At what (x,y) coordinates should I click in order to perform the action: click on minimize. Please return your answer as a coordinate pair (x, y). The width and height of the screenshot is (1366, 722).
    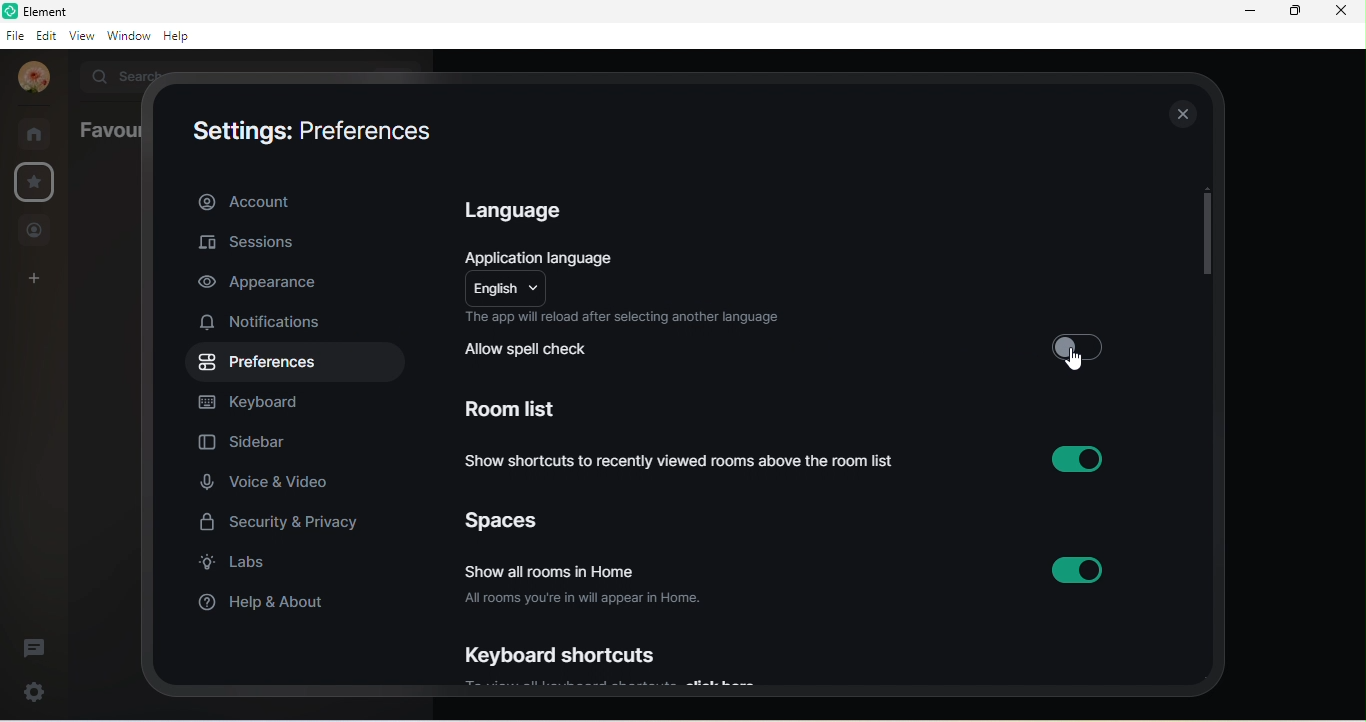
    Looking at the image, I should click on (1255, 12).